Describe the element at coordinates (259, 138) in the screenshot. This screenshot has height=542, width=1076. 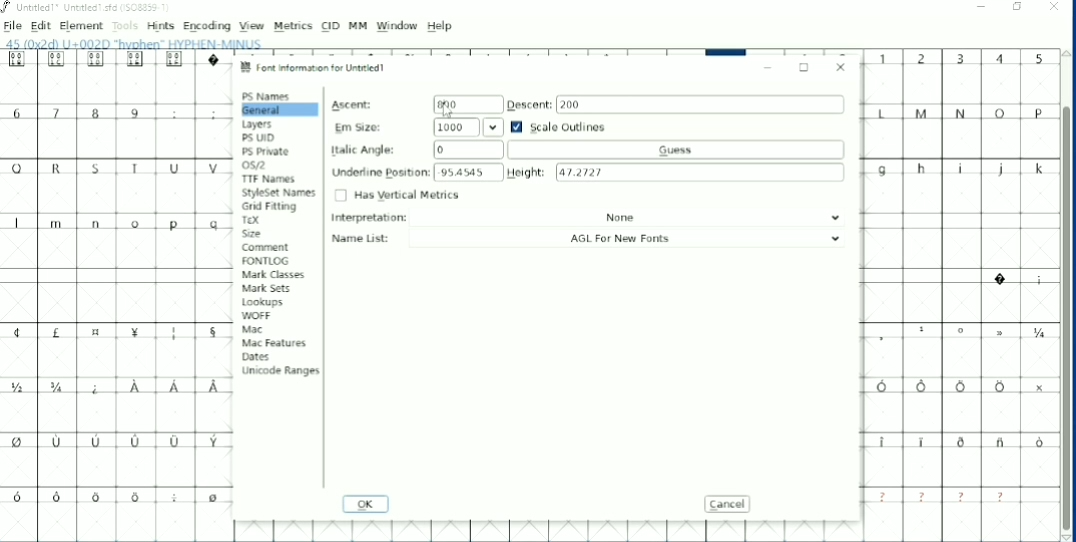
I see `PS UID` at that location.